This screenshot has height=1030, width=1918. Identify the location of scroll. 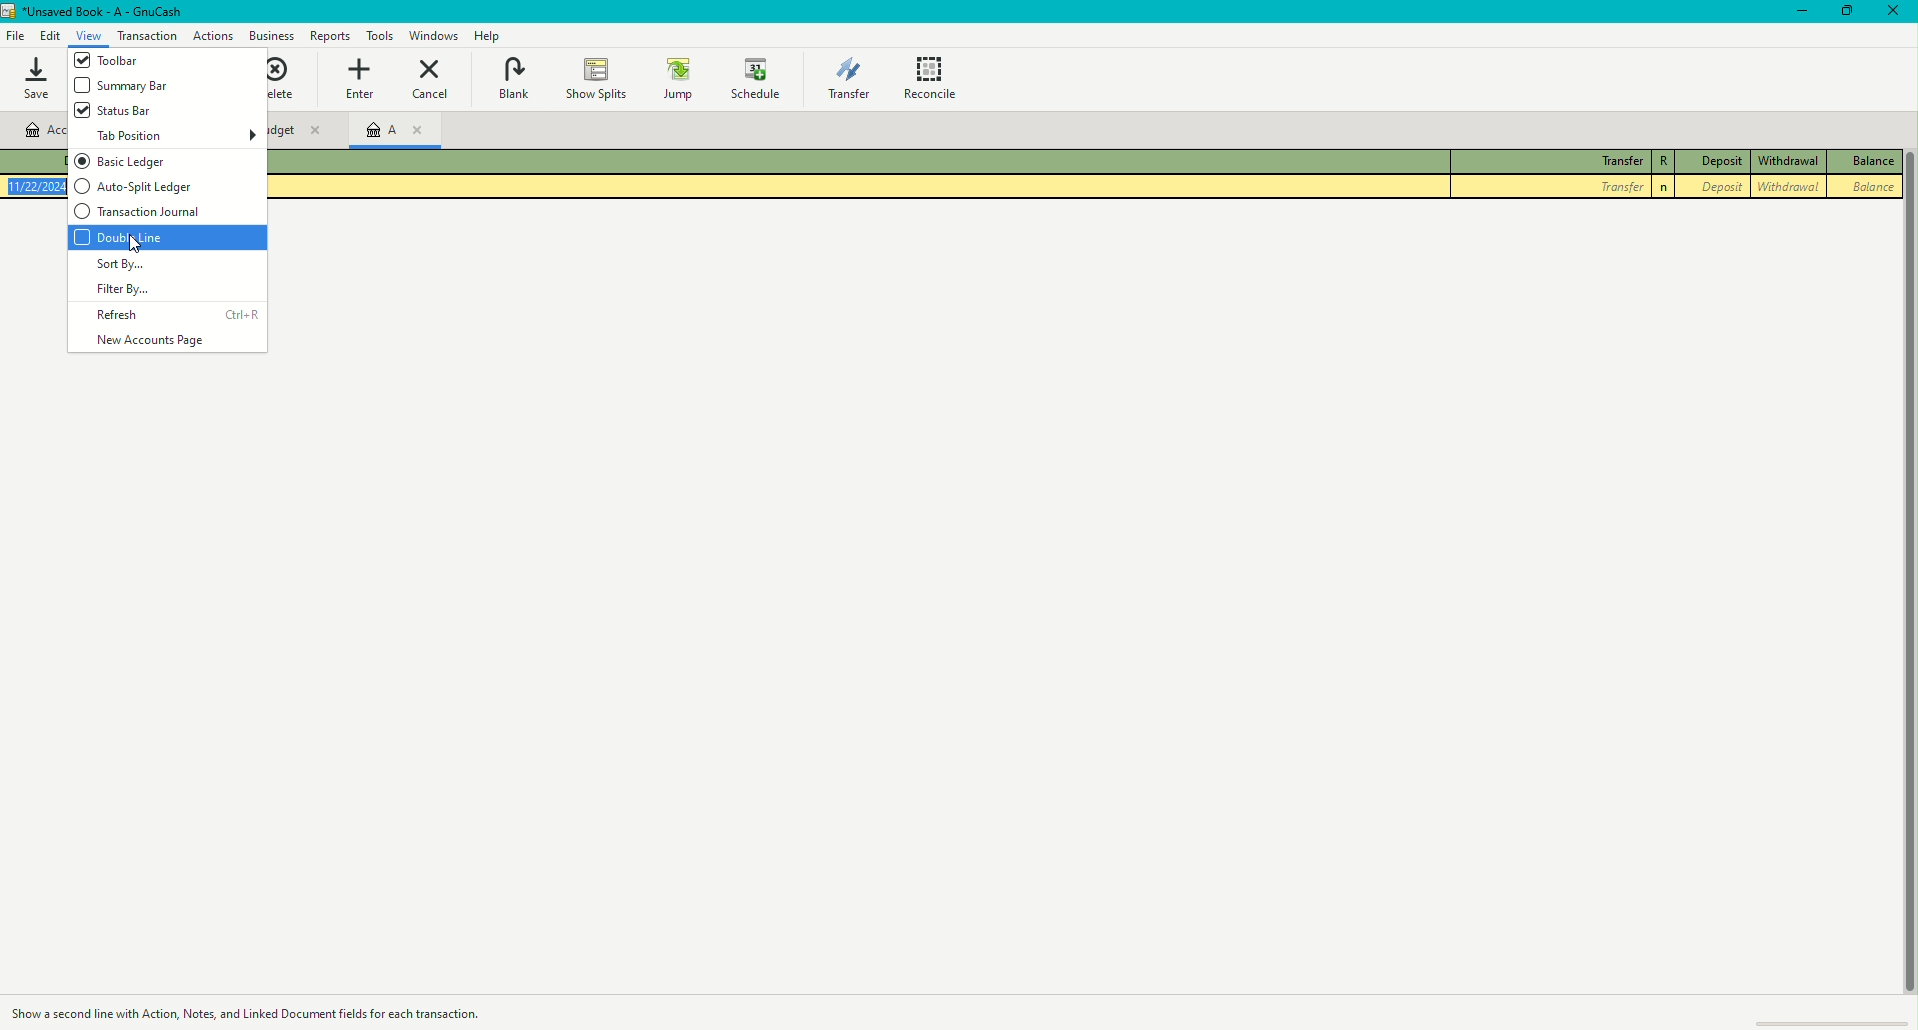
(1835, 1019).